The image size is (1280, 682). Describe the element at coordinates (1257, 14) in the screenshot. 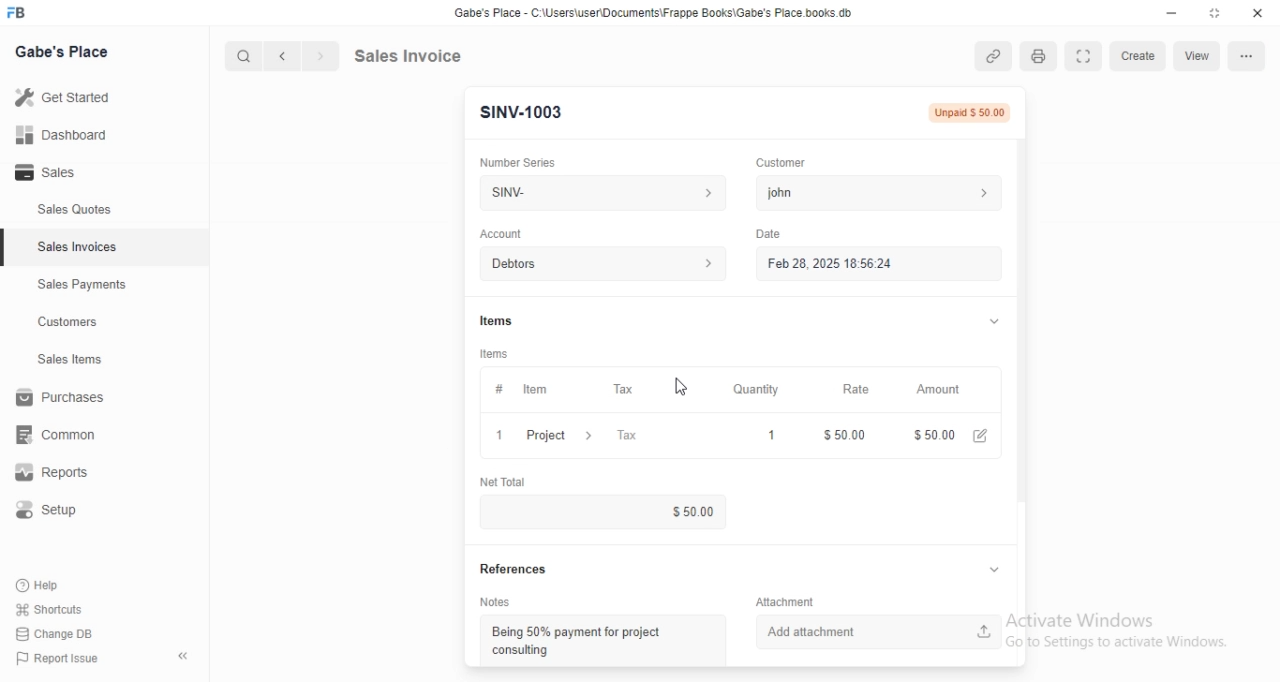

I see `close` at that location.